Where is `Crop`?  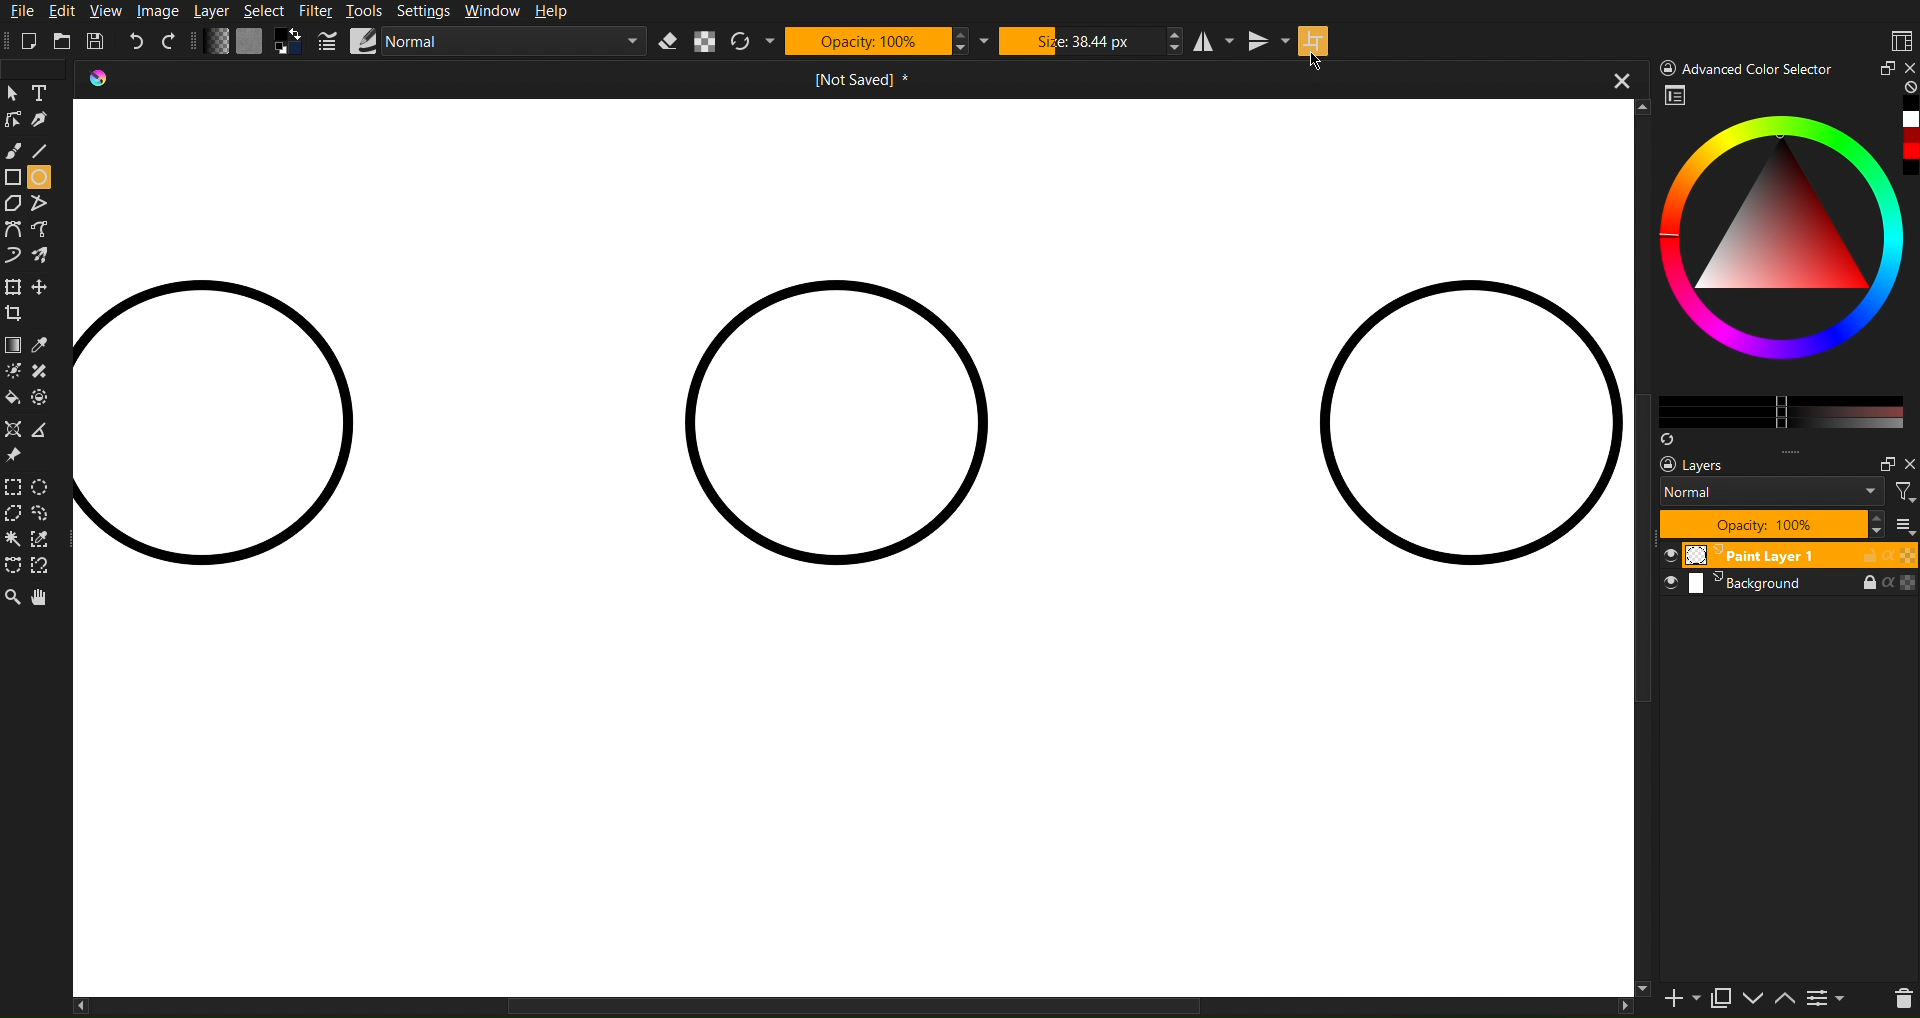
Crop is located at coordinates (12, 313).